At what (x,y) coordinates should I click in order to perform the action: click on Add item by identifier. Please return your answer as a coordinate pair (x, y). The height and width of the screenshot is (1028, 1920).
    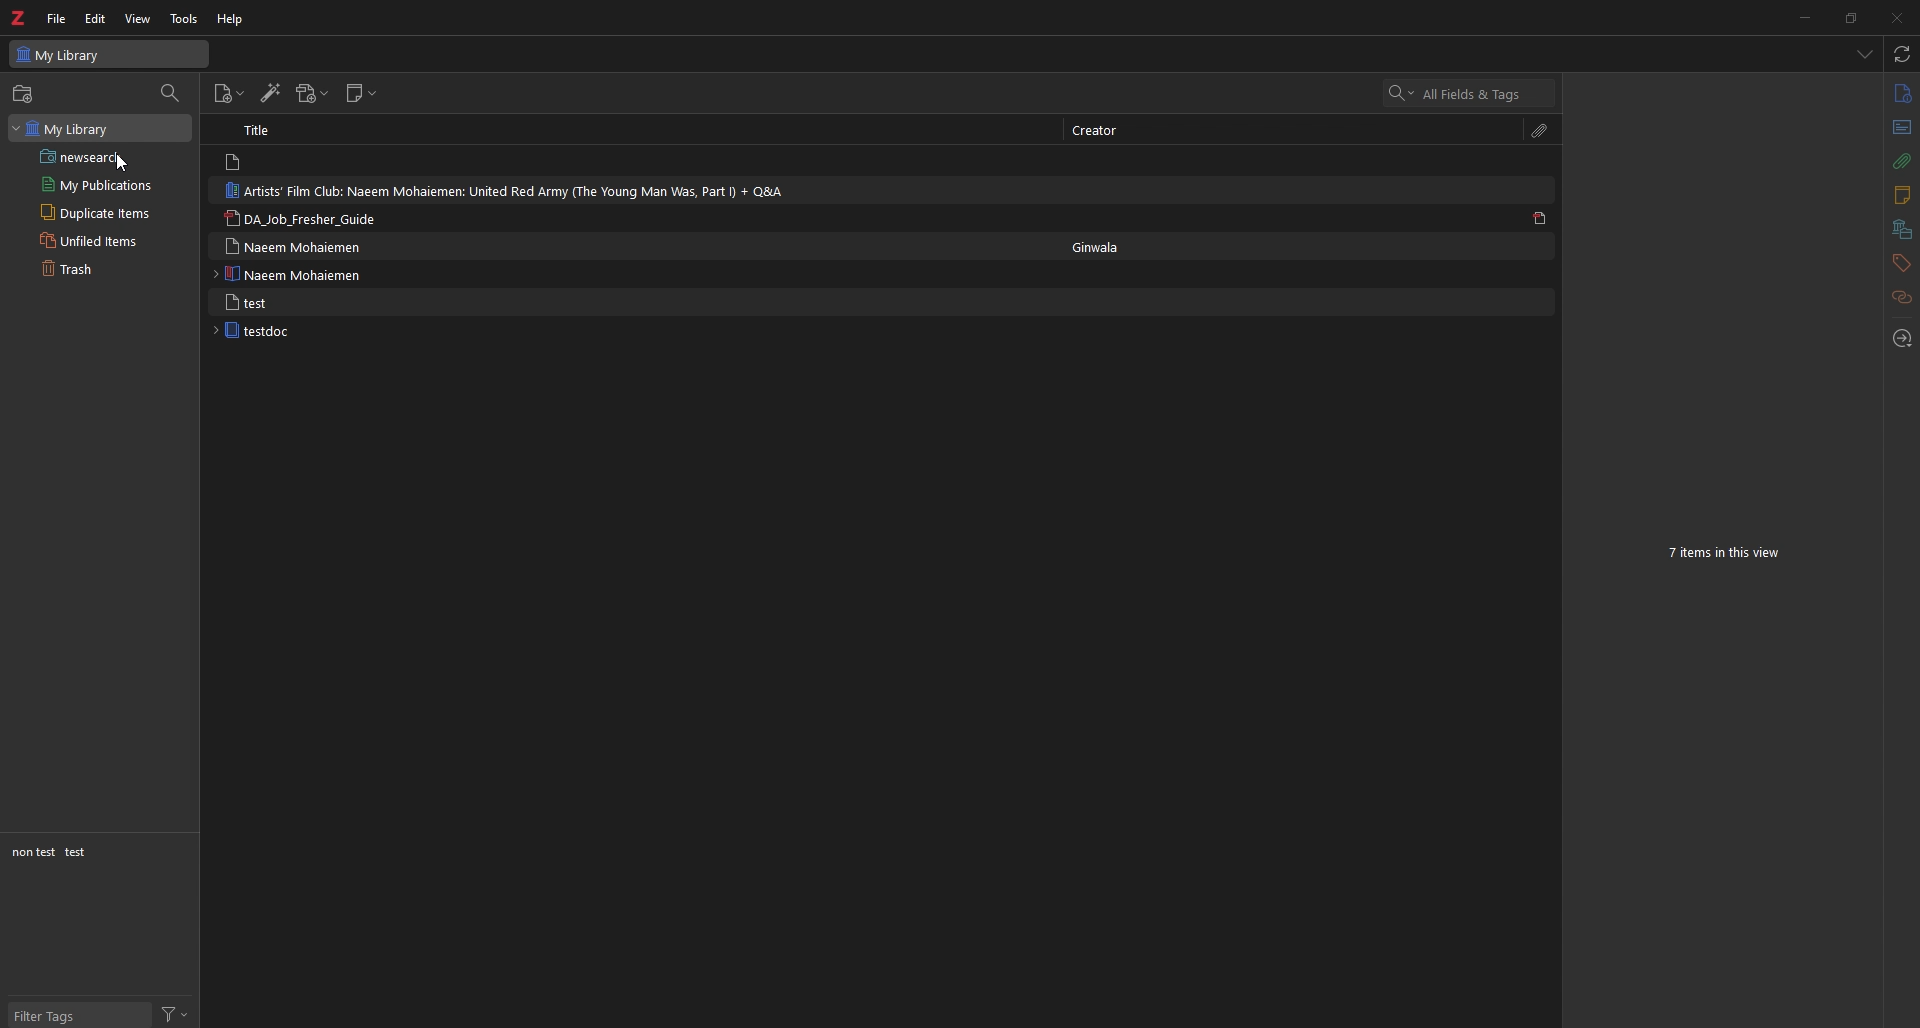
    Looking at the image, I should click on (268, 94).